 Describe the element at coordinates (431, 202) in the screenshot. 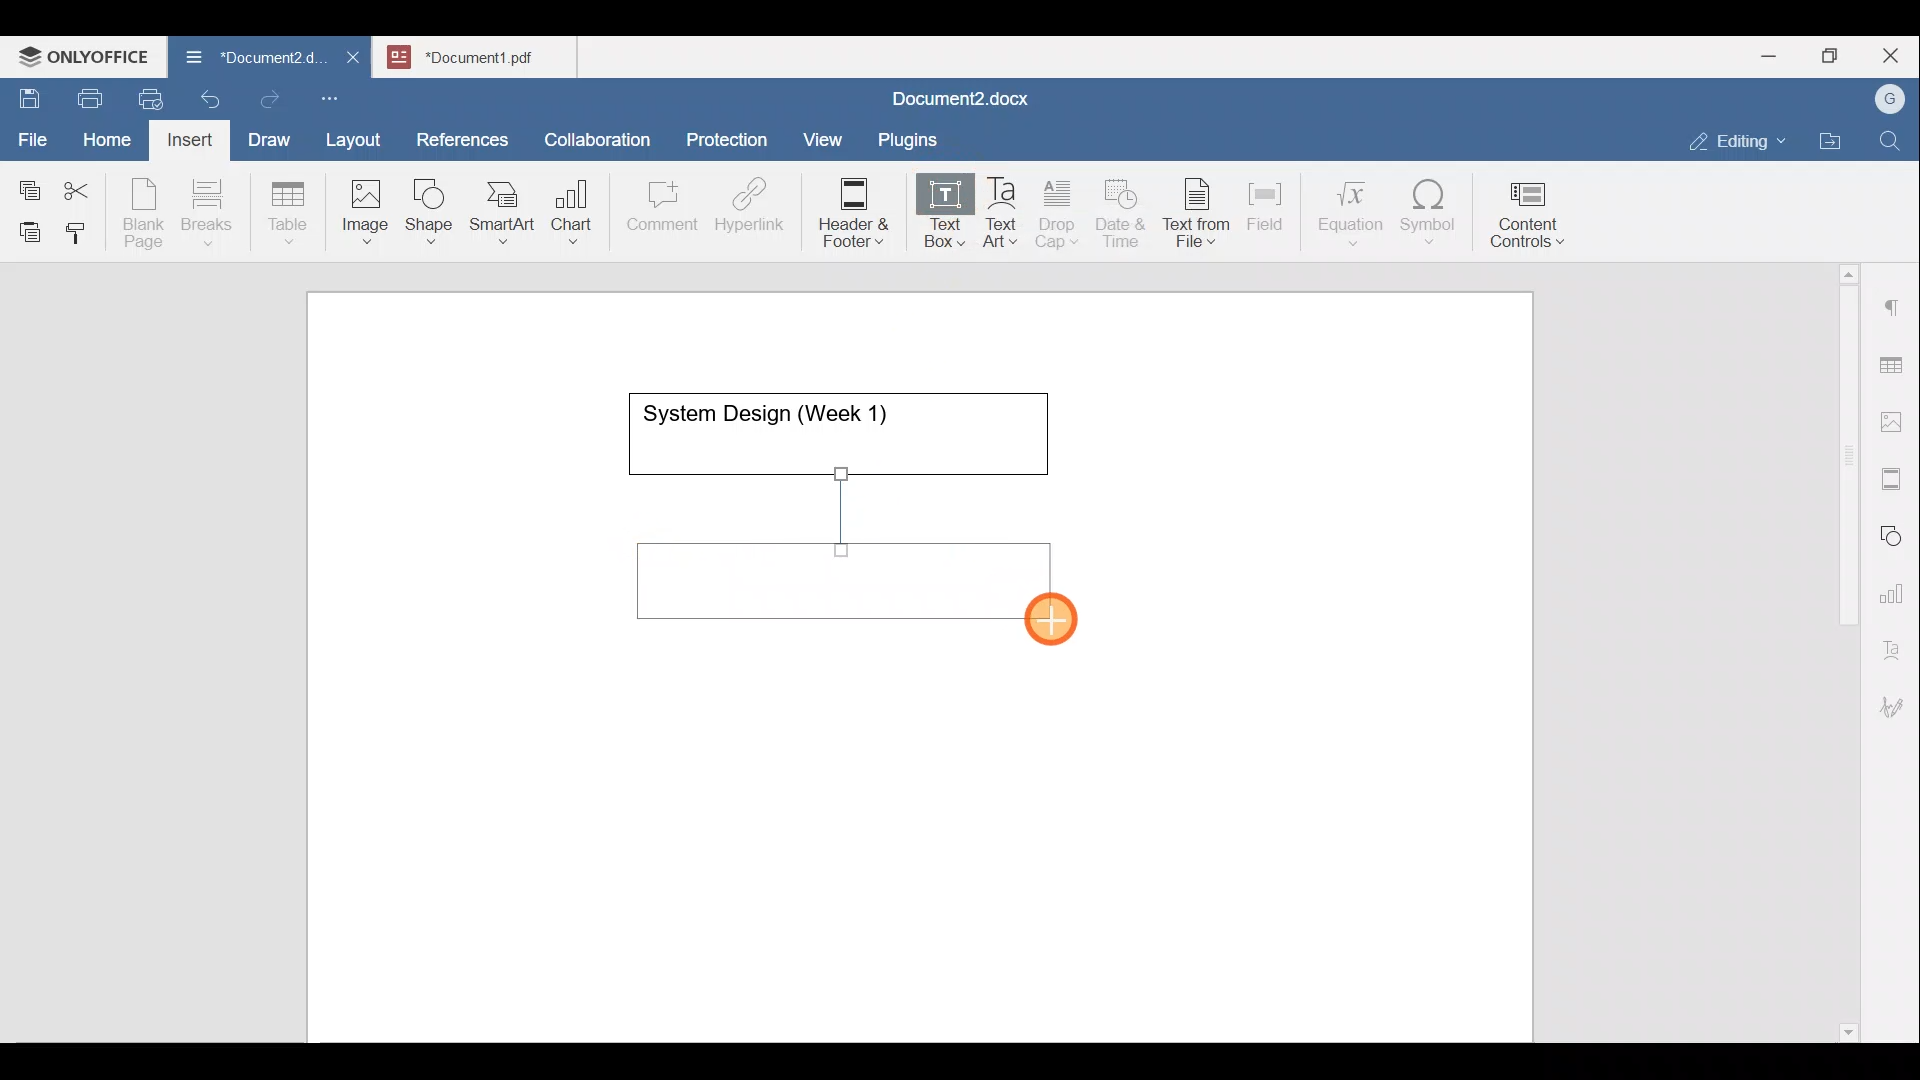

I see `Shape` at that location.